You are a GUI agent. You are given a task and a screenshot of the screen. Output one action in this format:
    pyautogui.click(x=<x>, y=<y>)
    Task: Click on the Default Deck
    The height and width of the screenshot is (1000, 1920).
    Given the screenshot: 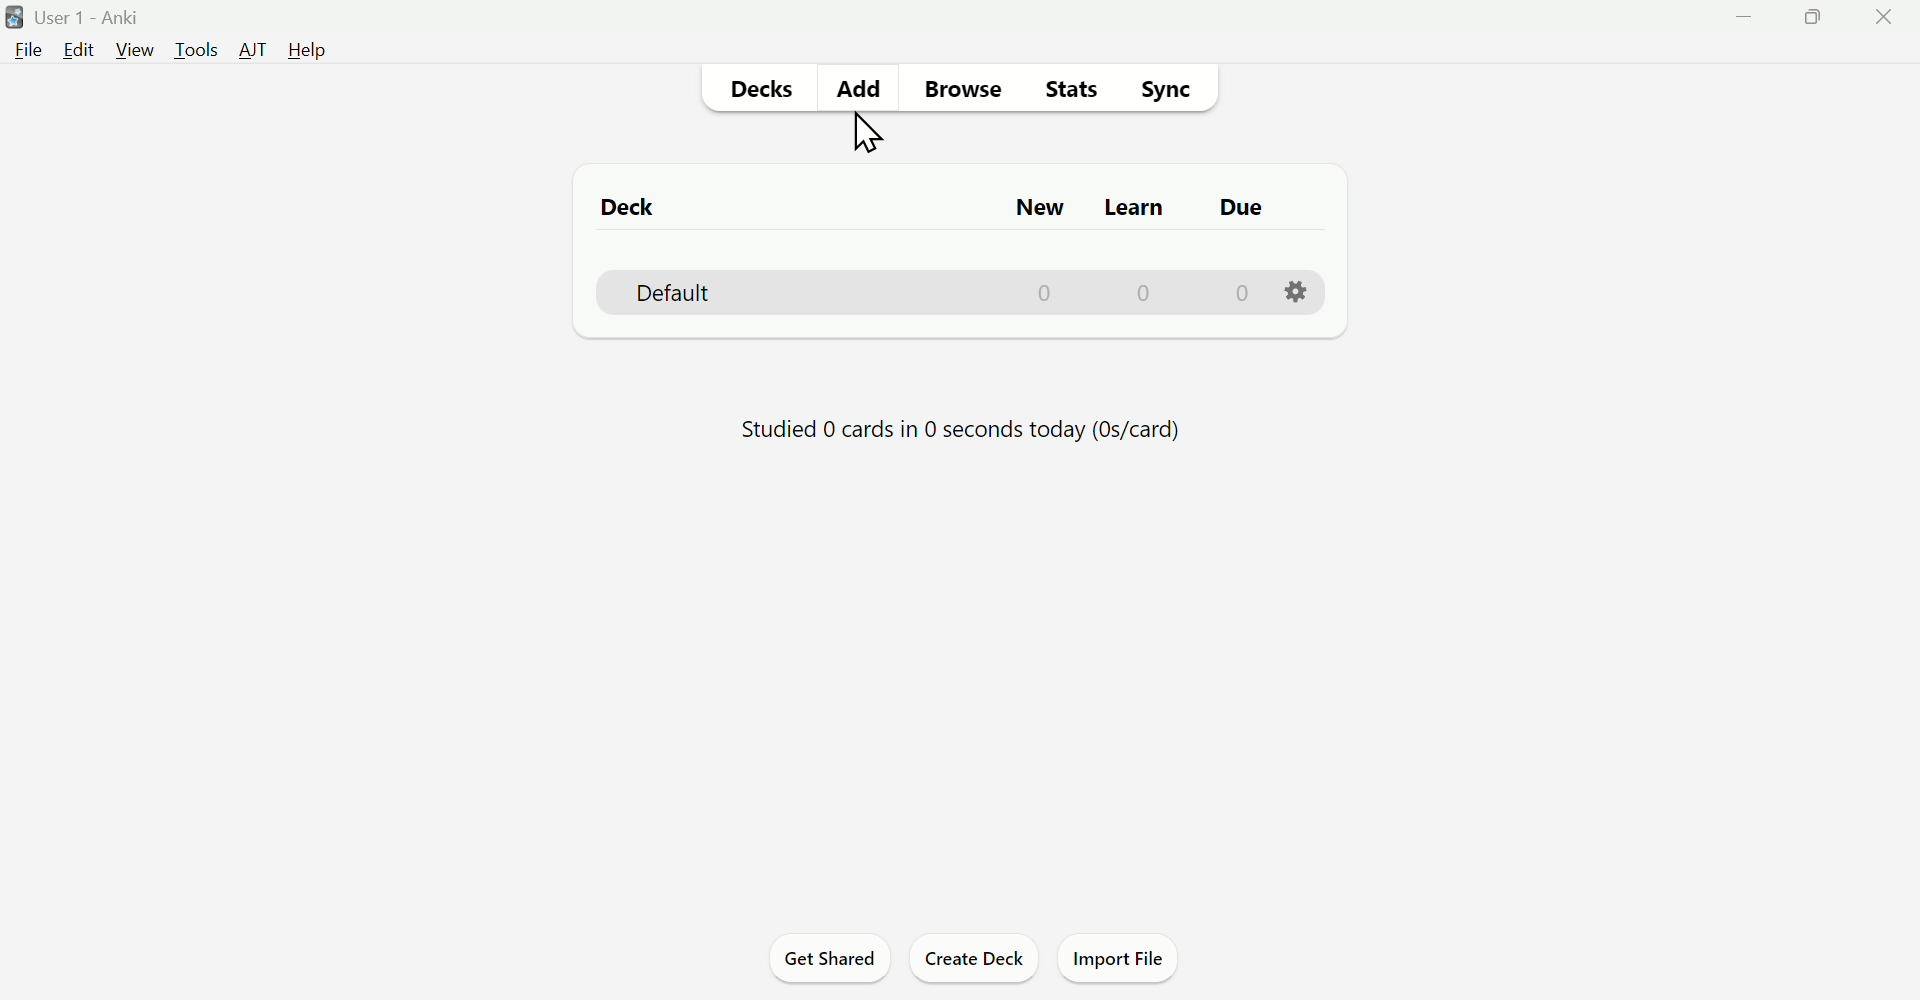 What is the action you would take?
    pyautogui.click(x=703, y=290)
    